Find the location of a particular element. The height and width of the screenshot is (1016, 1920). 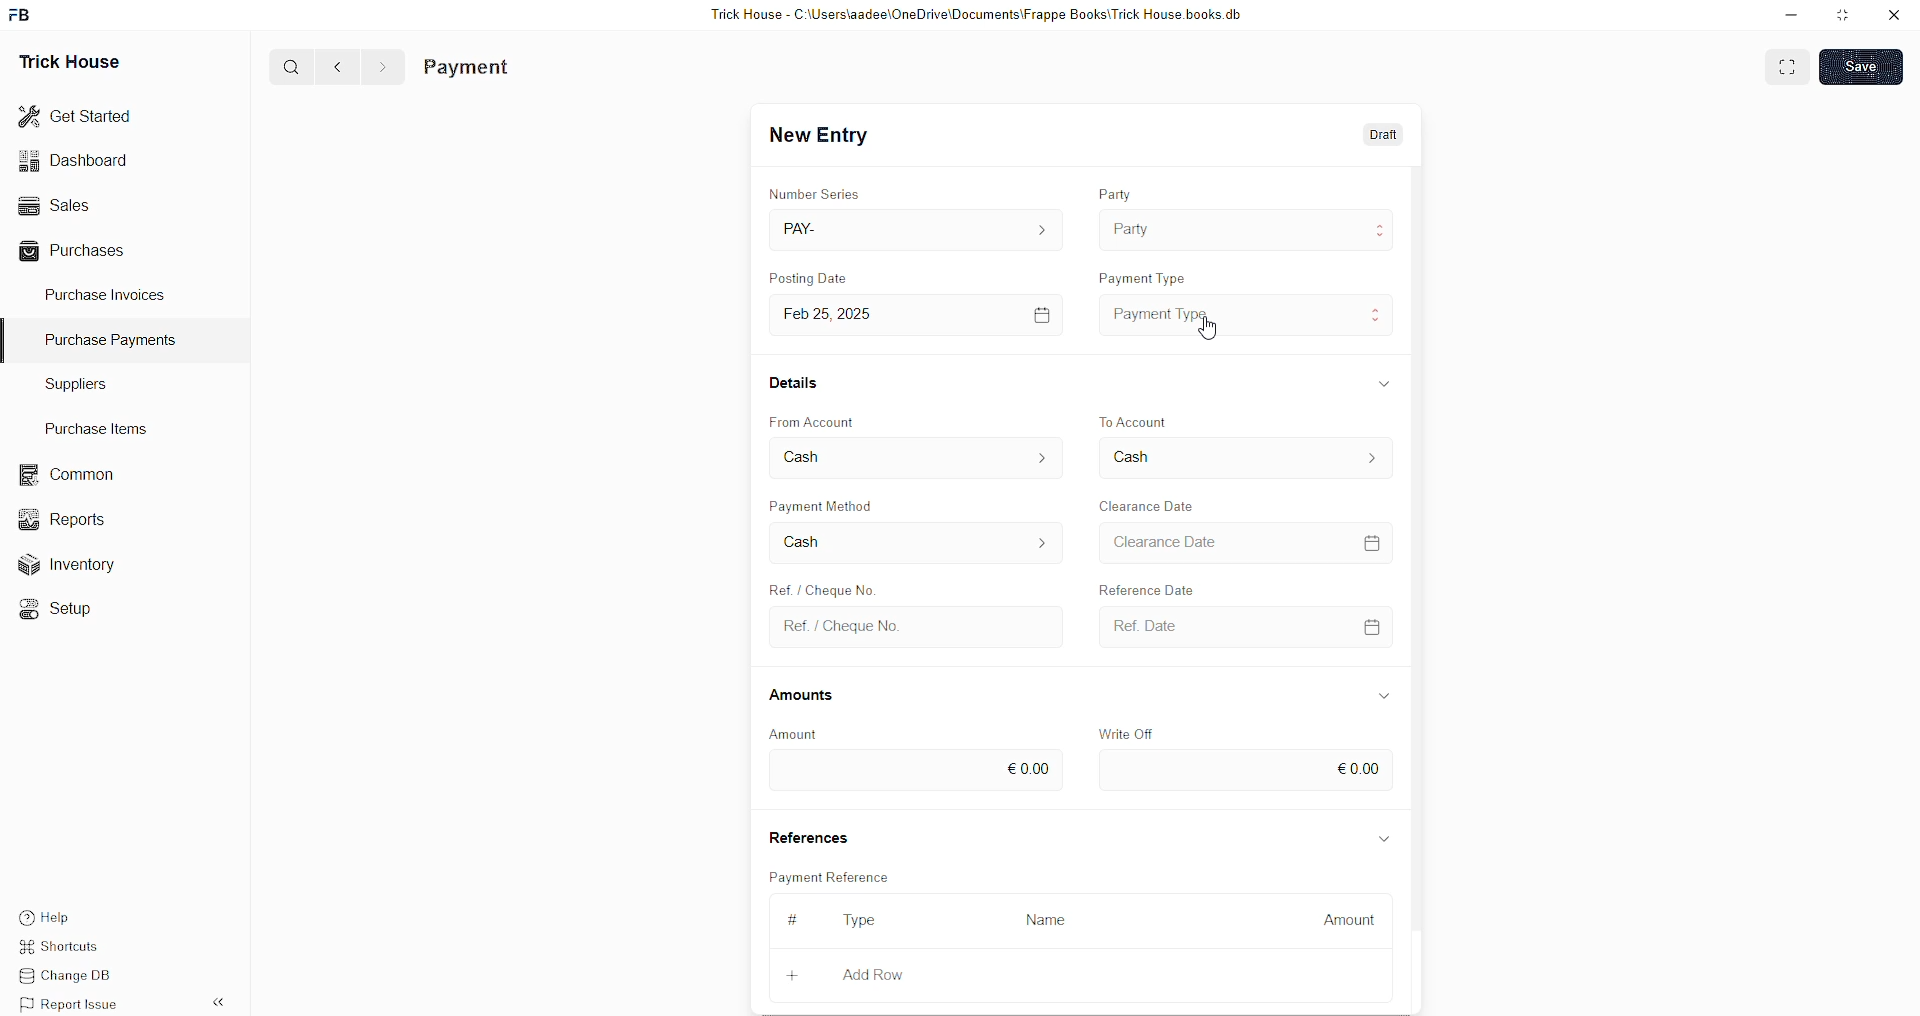

«© Setup is located at coordinates (62, 609).